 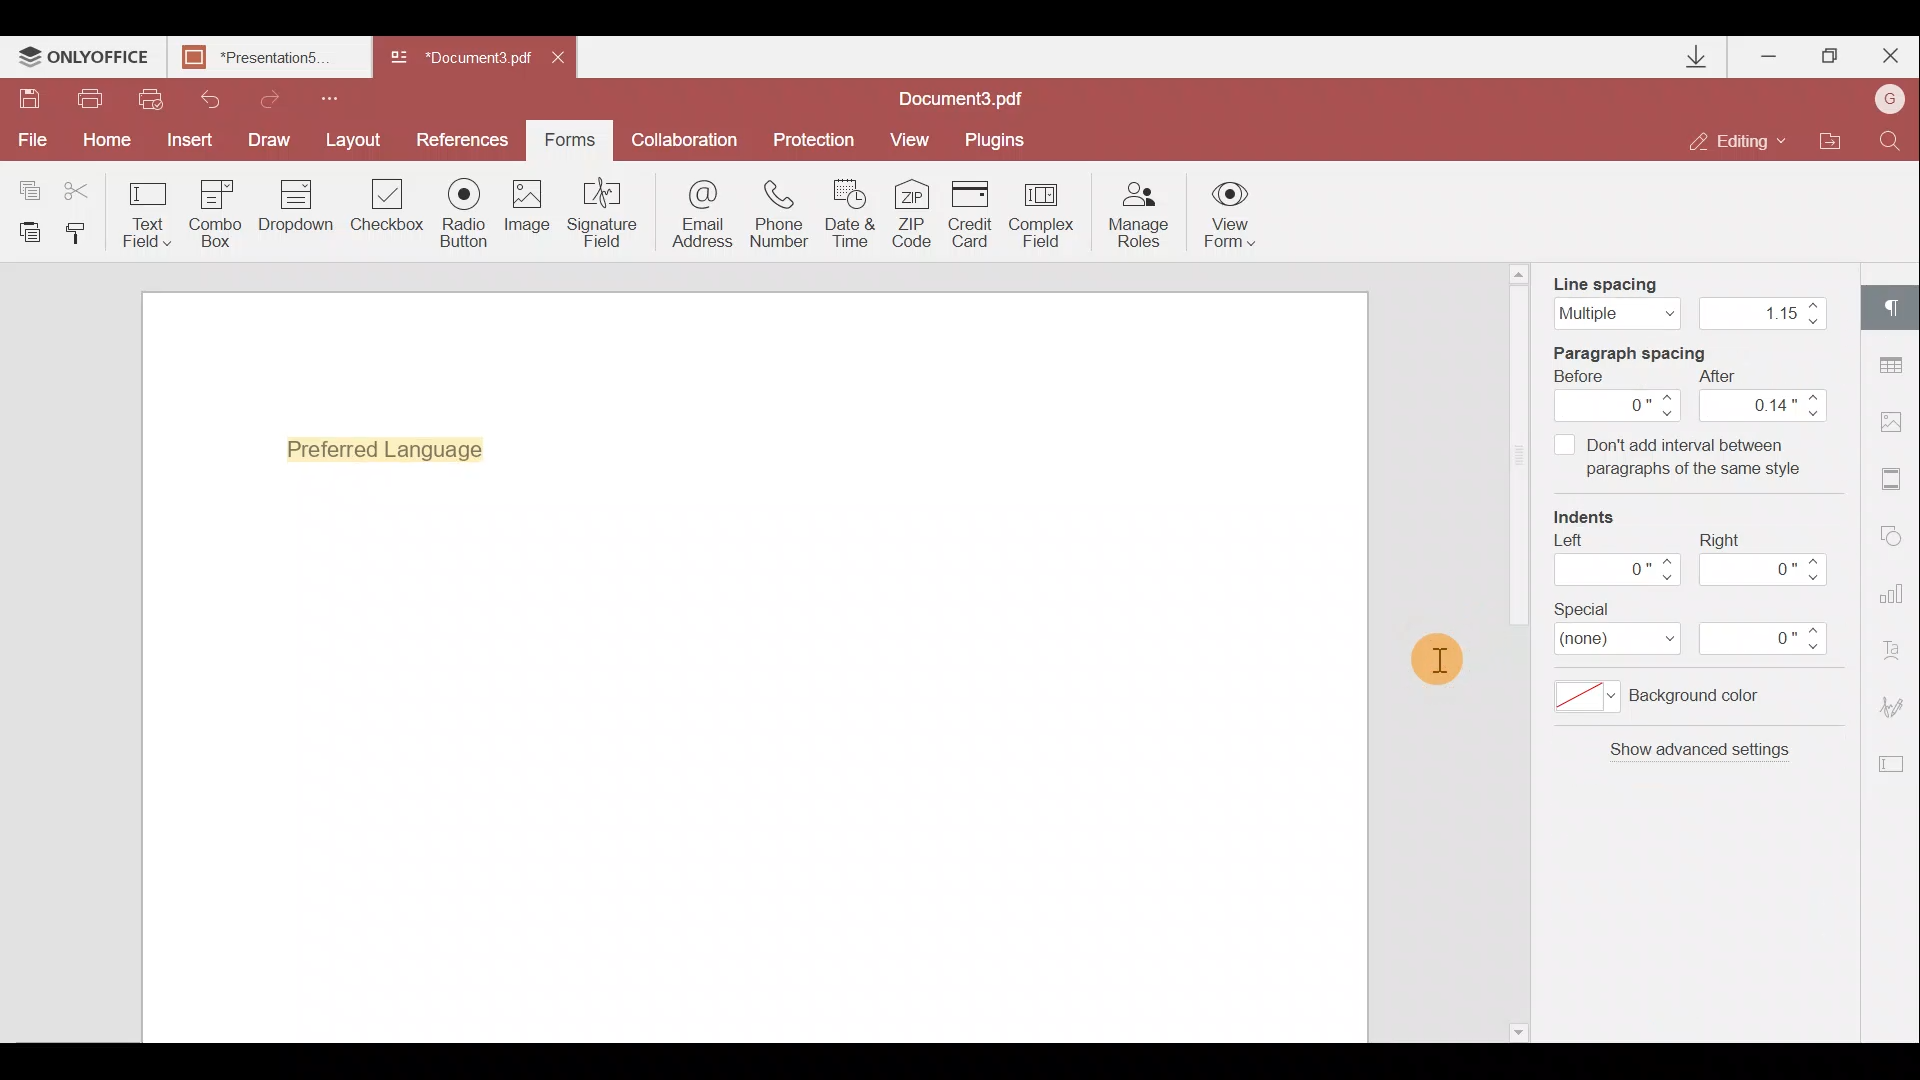 I want to click on Credit card, so click(x=976, y=211).